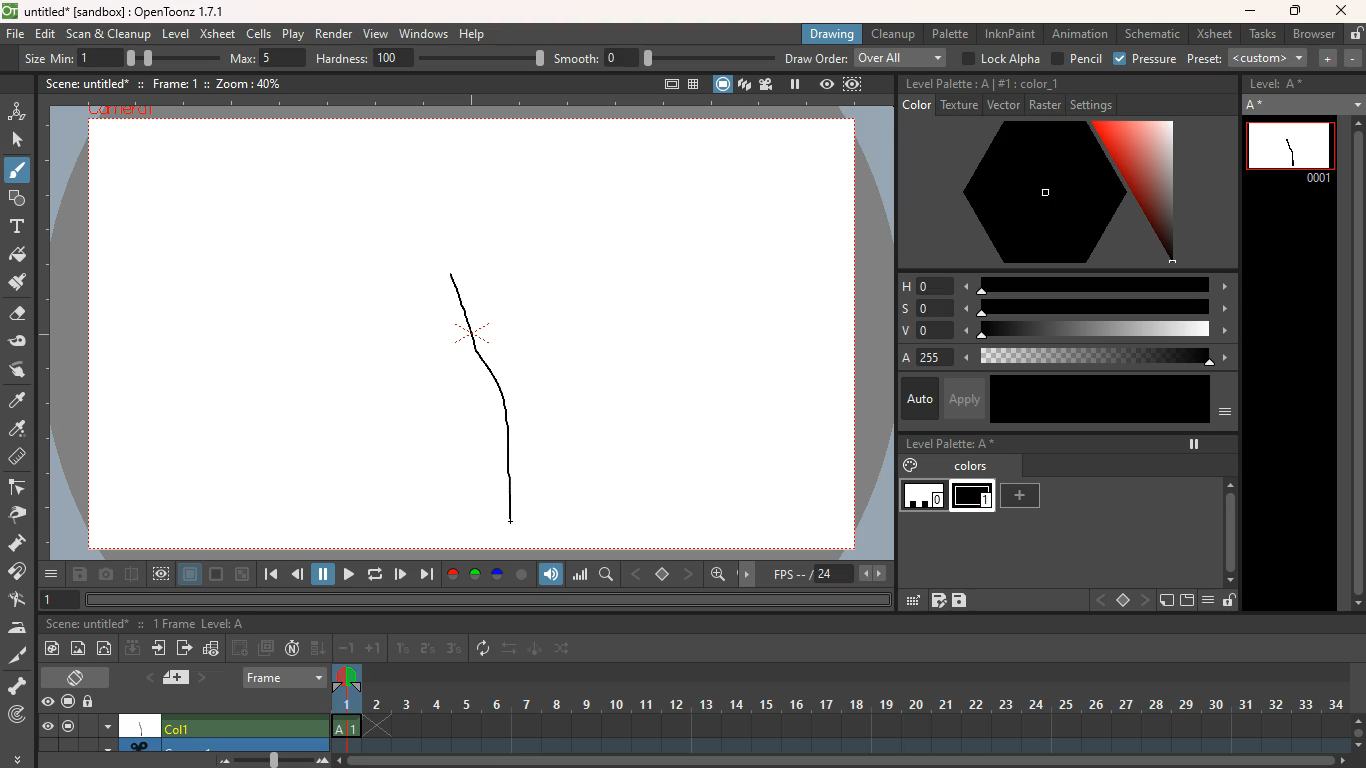  Describe the element at coordinates (46, 34) in the screenshot. I see `edit` at that location.